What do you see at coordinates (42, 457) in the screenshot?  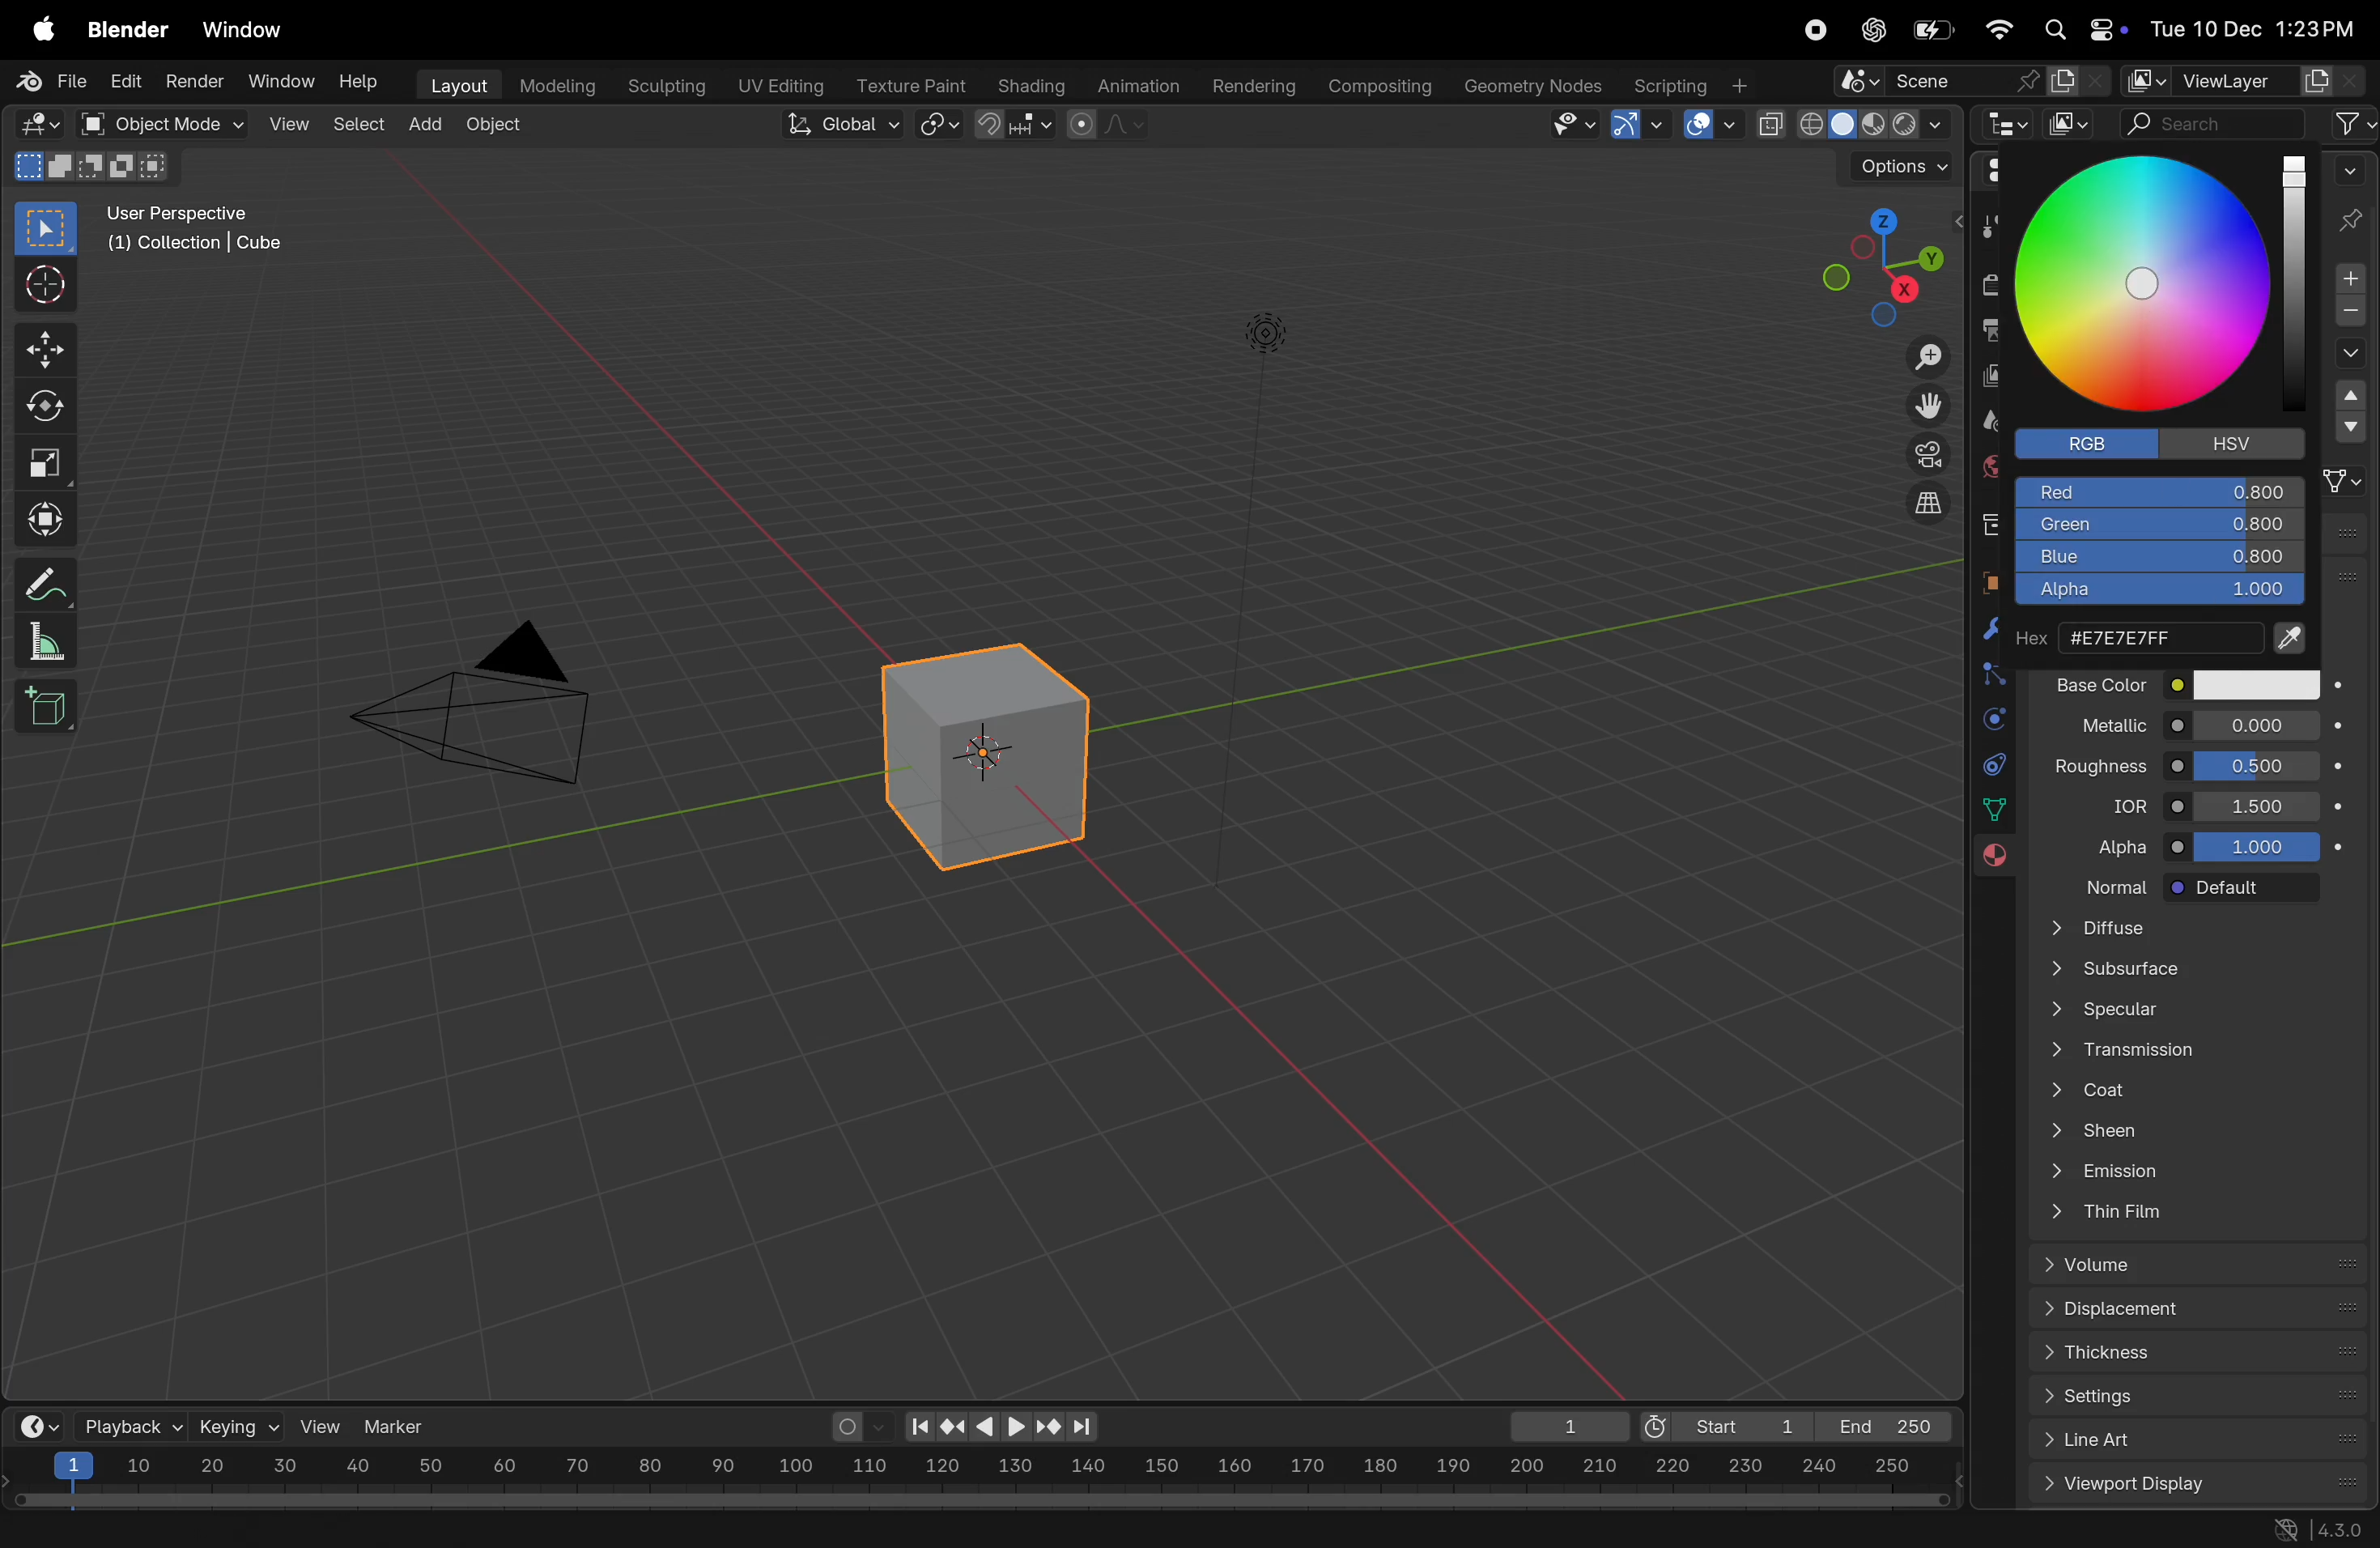 I see `scale` at bounding box center [42, 457].